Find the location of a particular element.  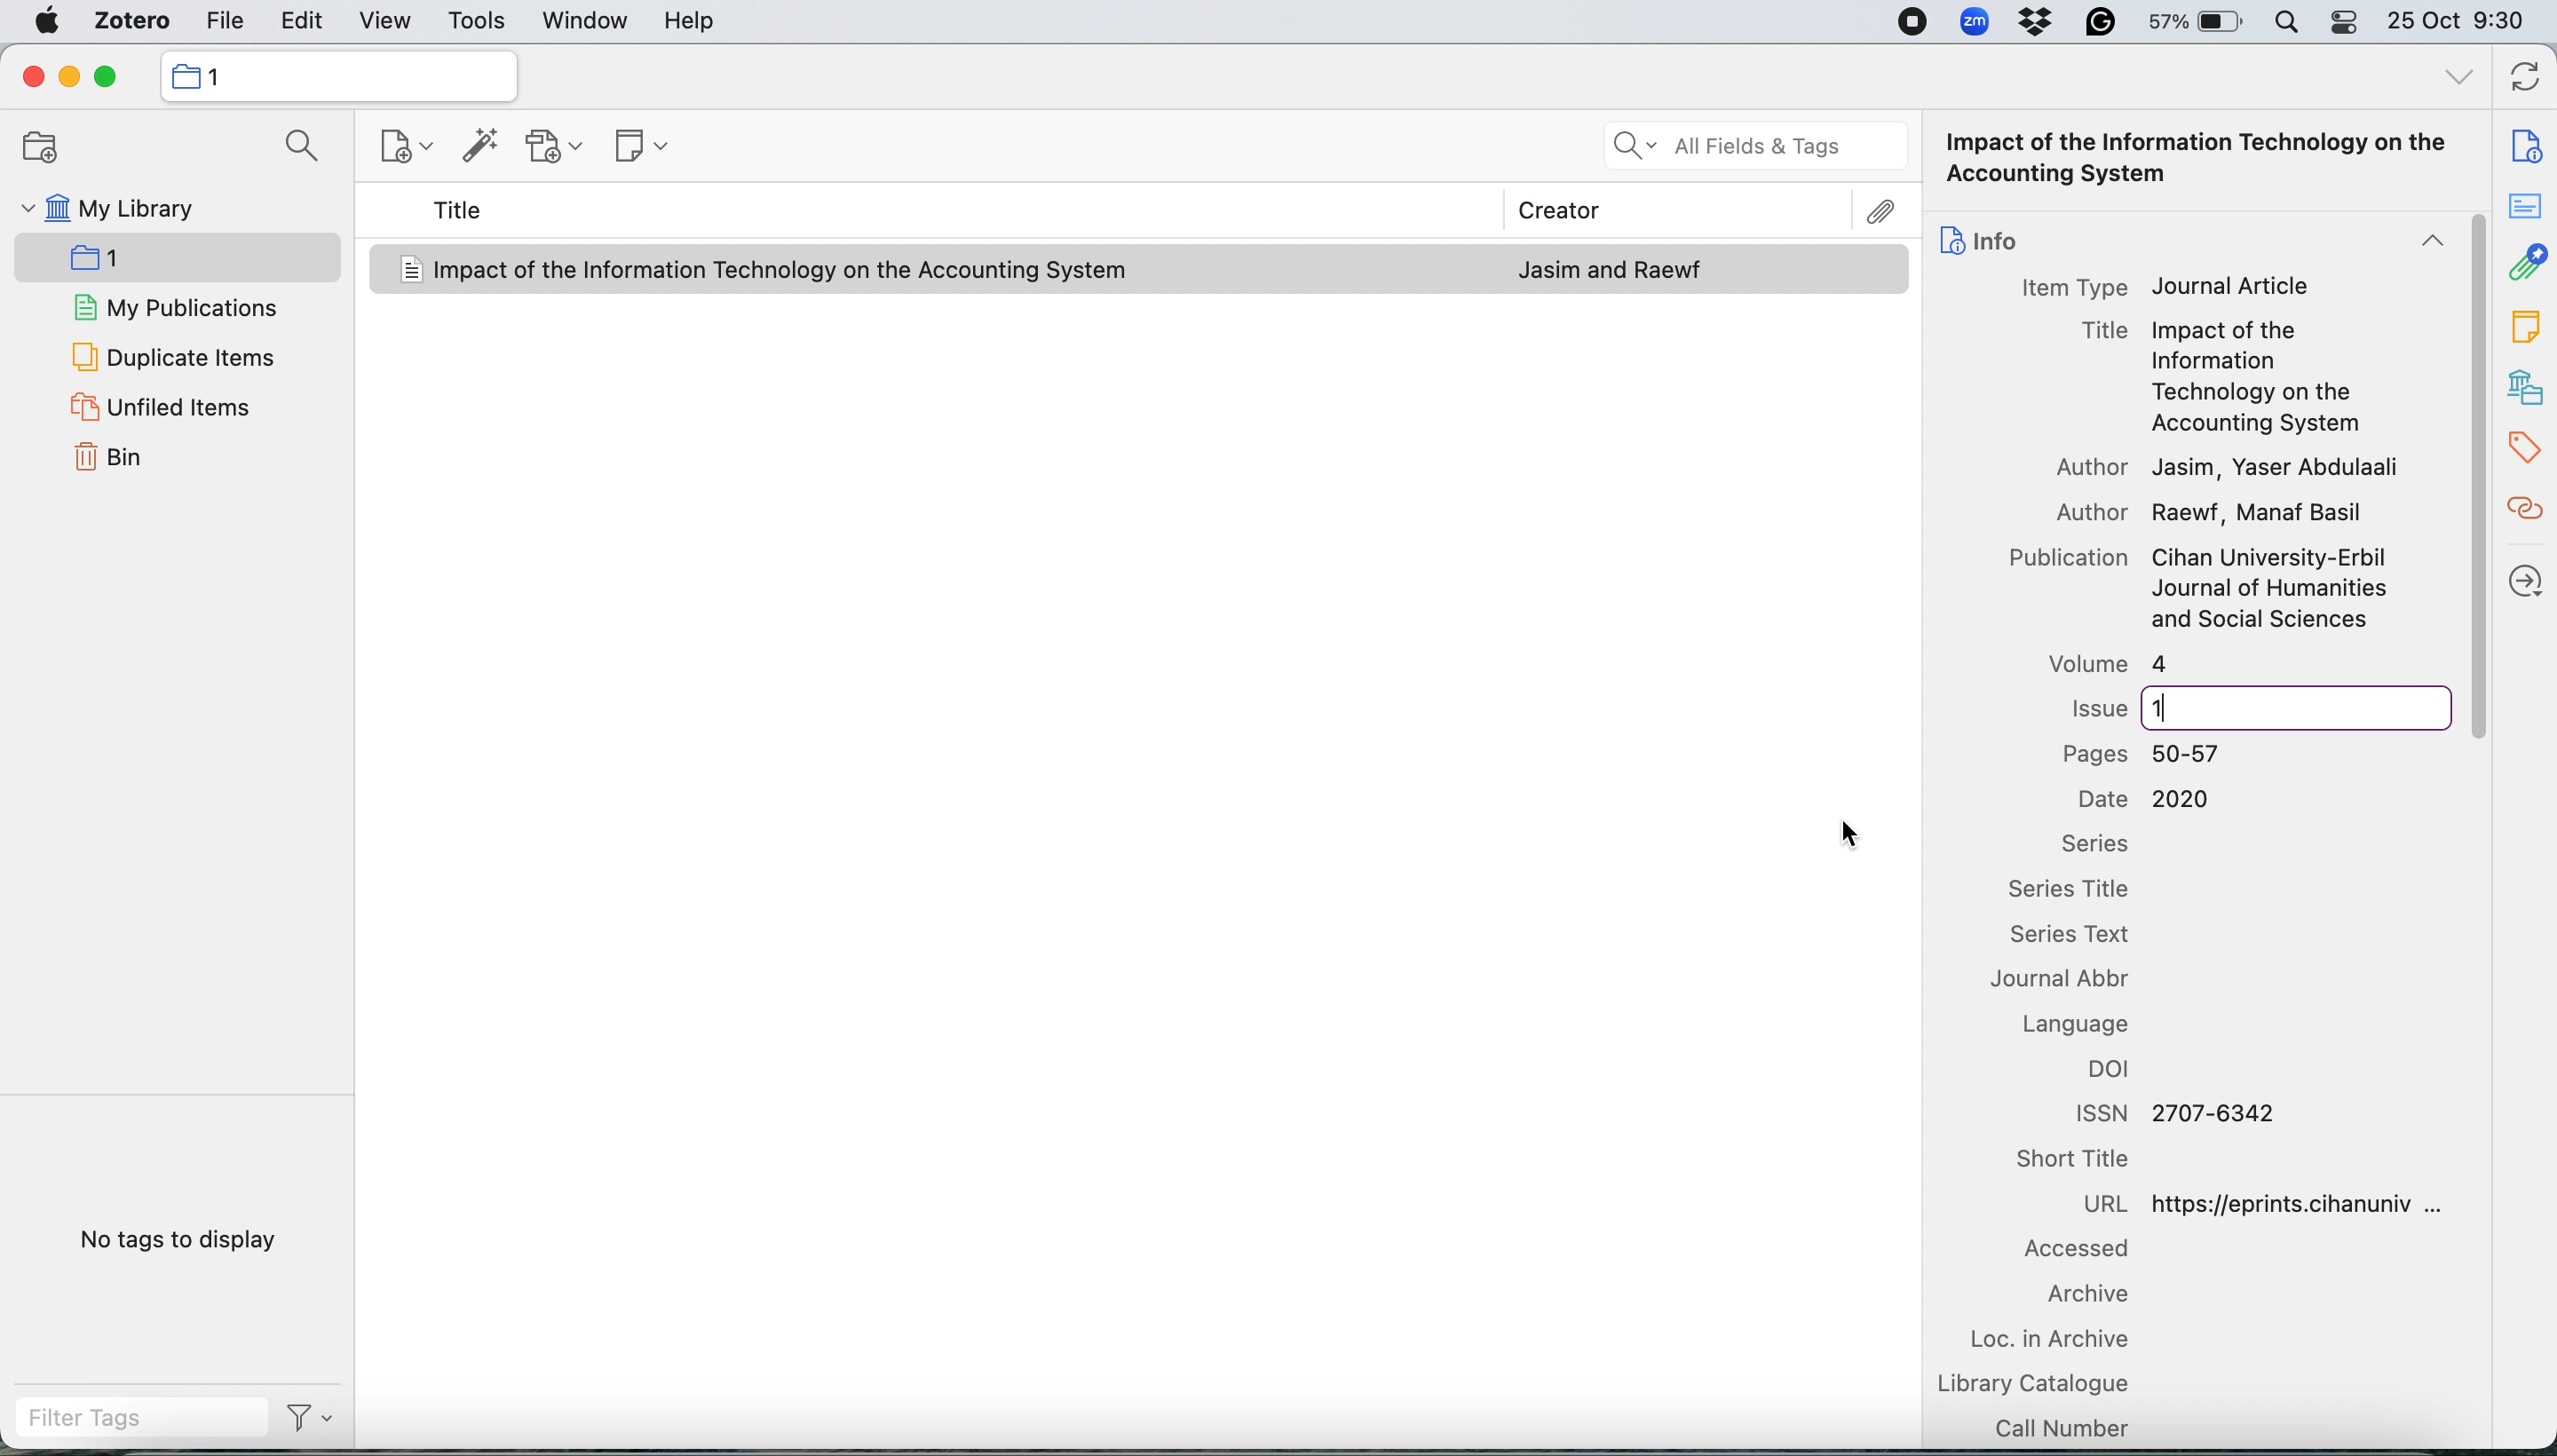

info is located at coordinates (1979, 236).